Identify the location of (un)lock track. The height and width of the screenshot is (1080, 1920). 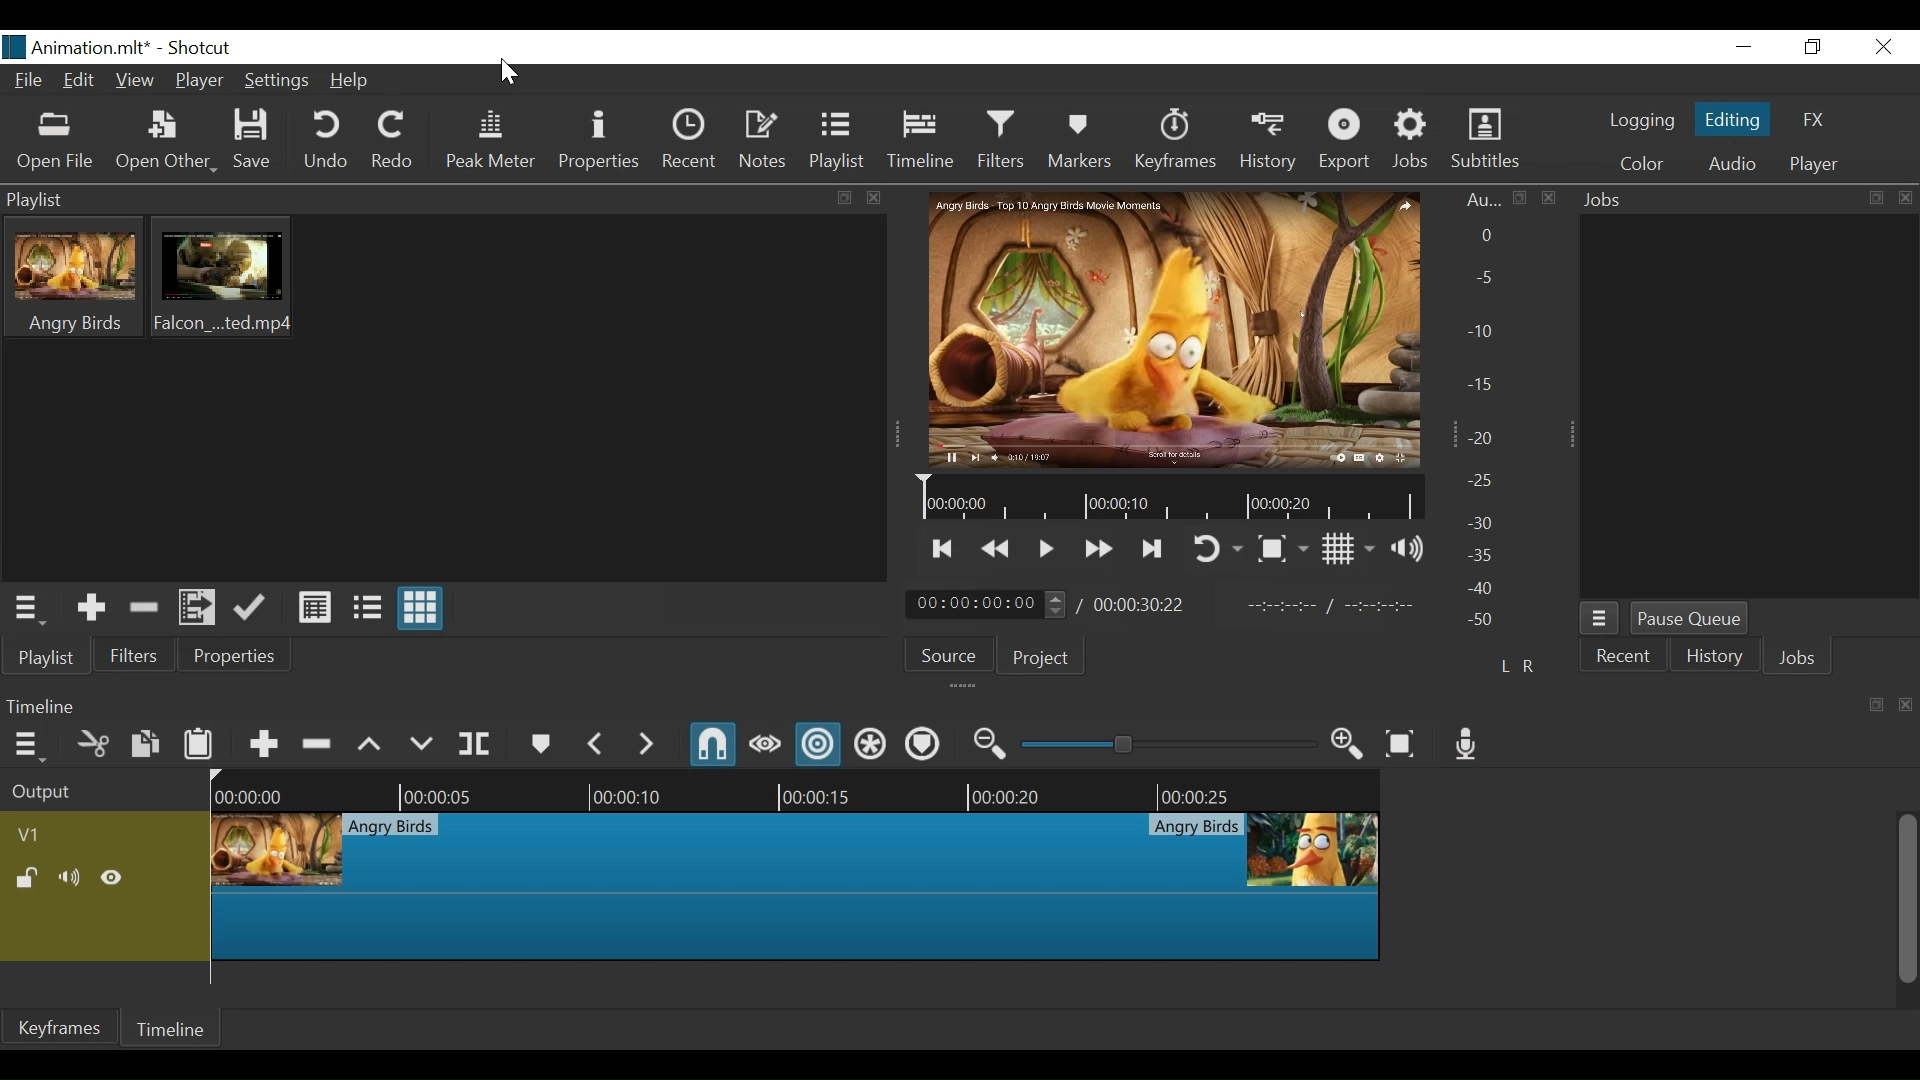
(28, 878).